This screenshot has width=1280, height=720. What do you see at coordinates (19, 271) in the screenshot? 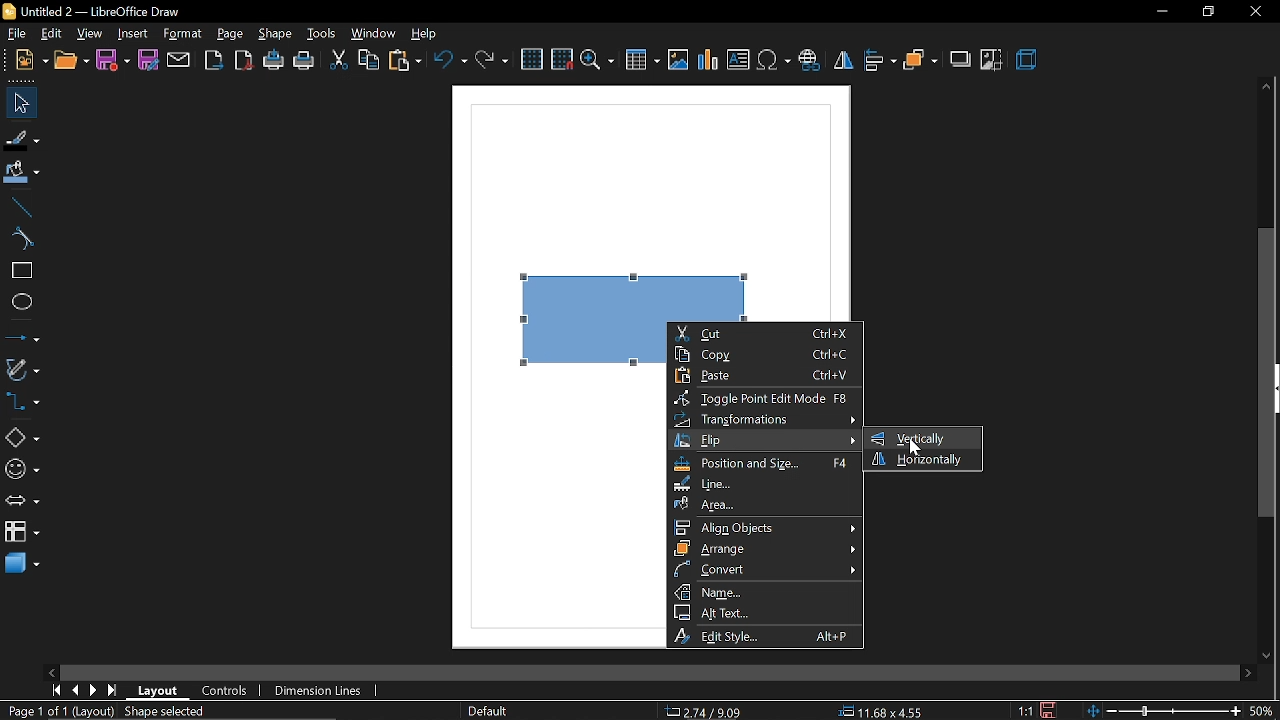
I see `rectagle` at bounding box center [19, 271].